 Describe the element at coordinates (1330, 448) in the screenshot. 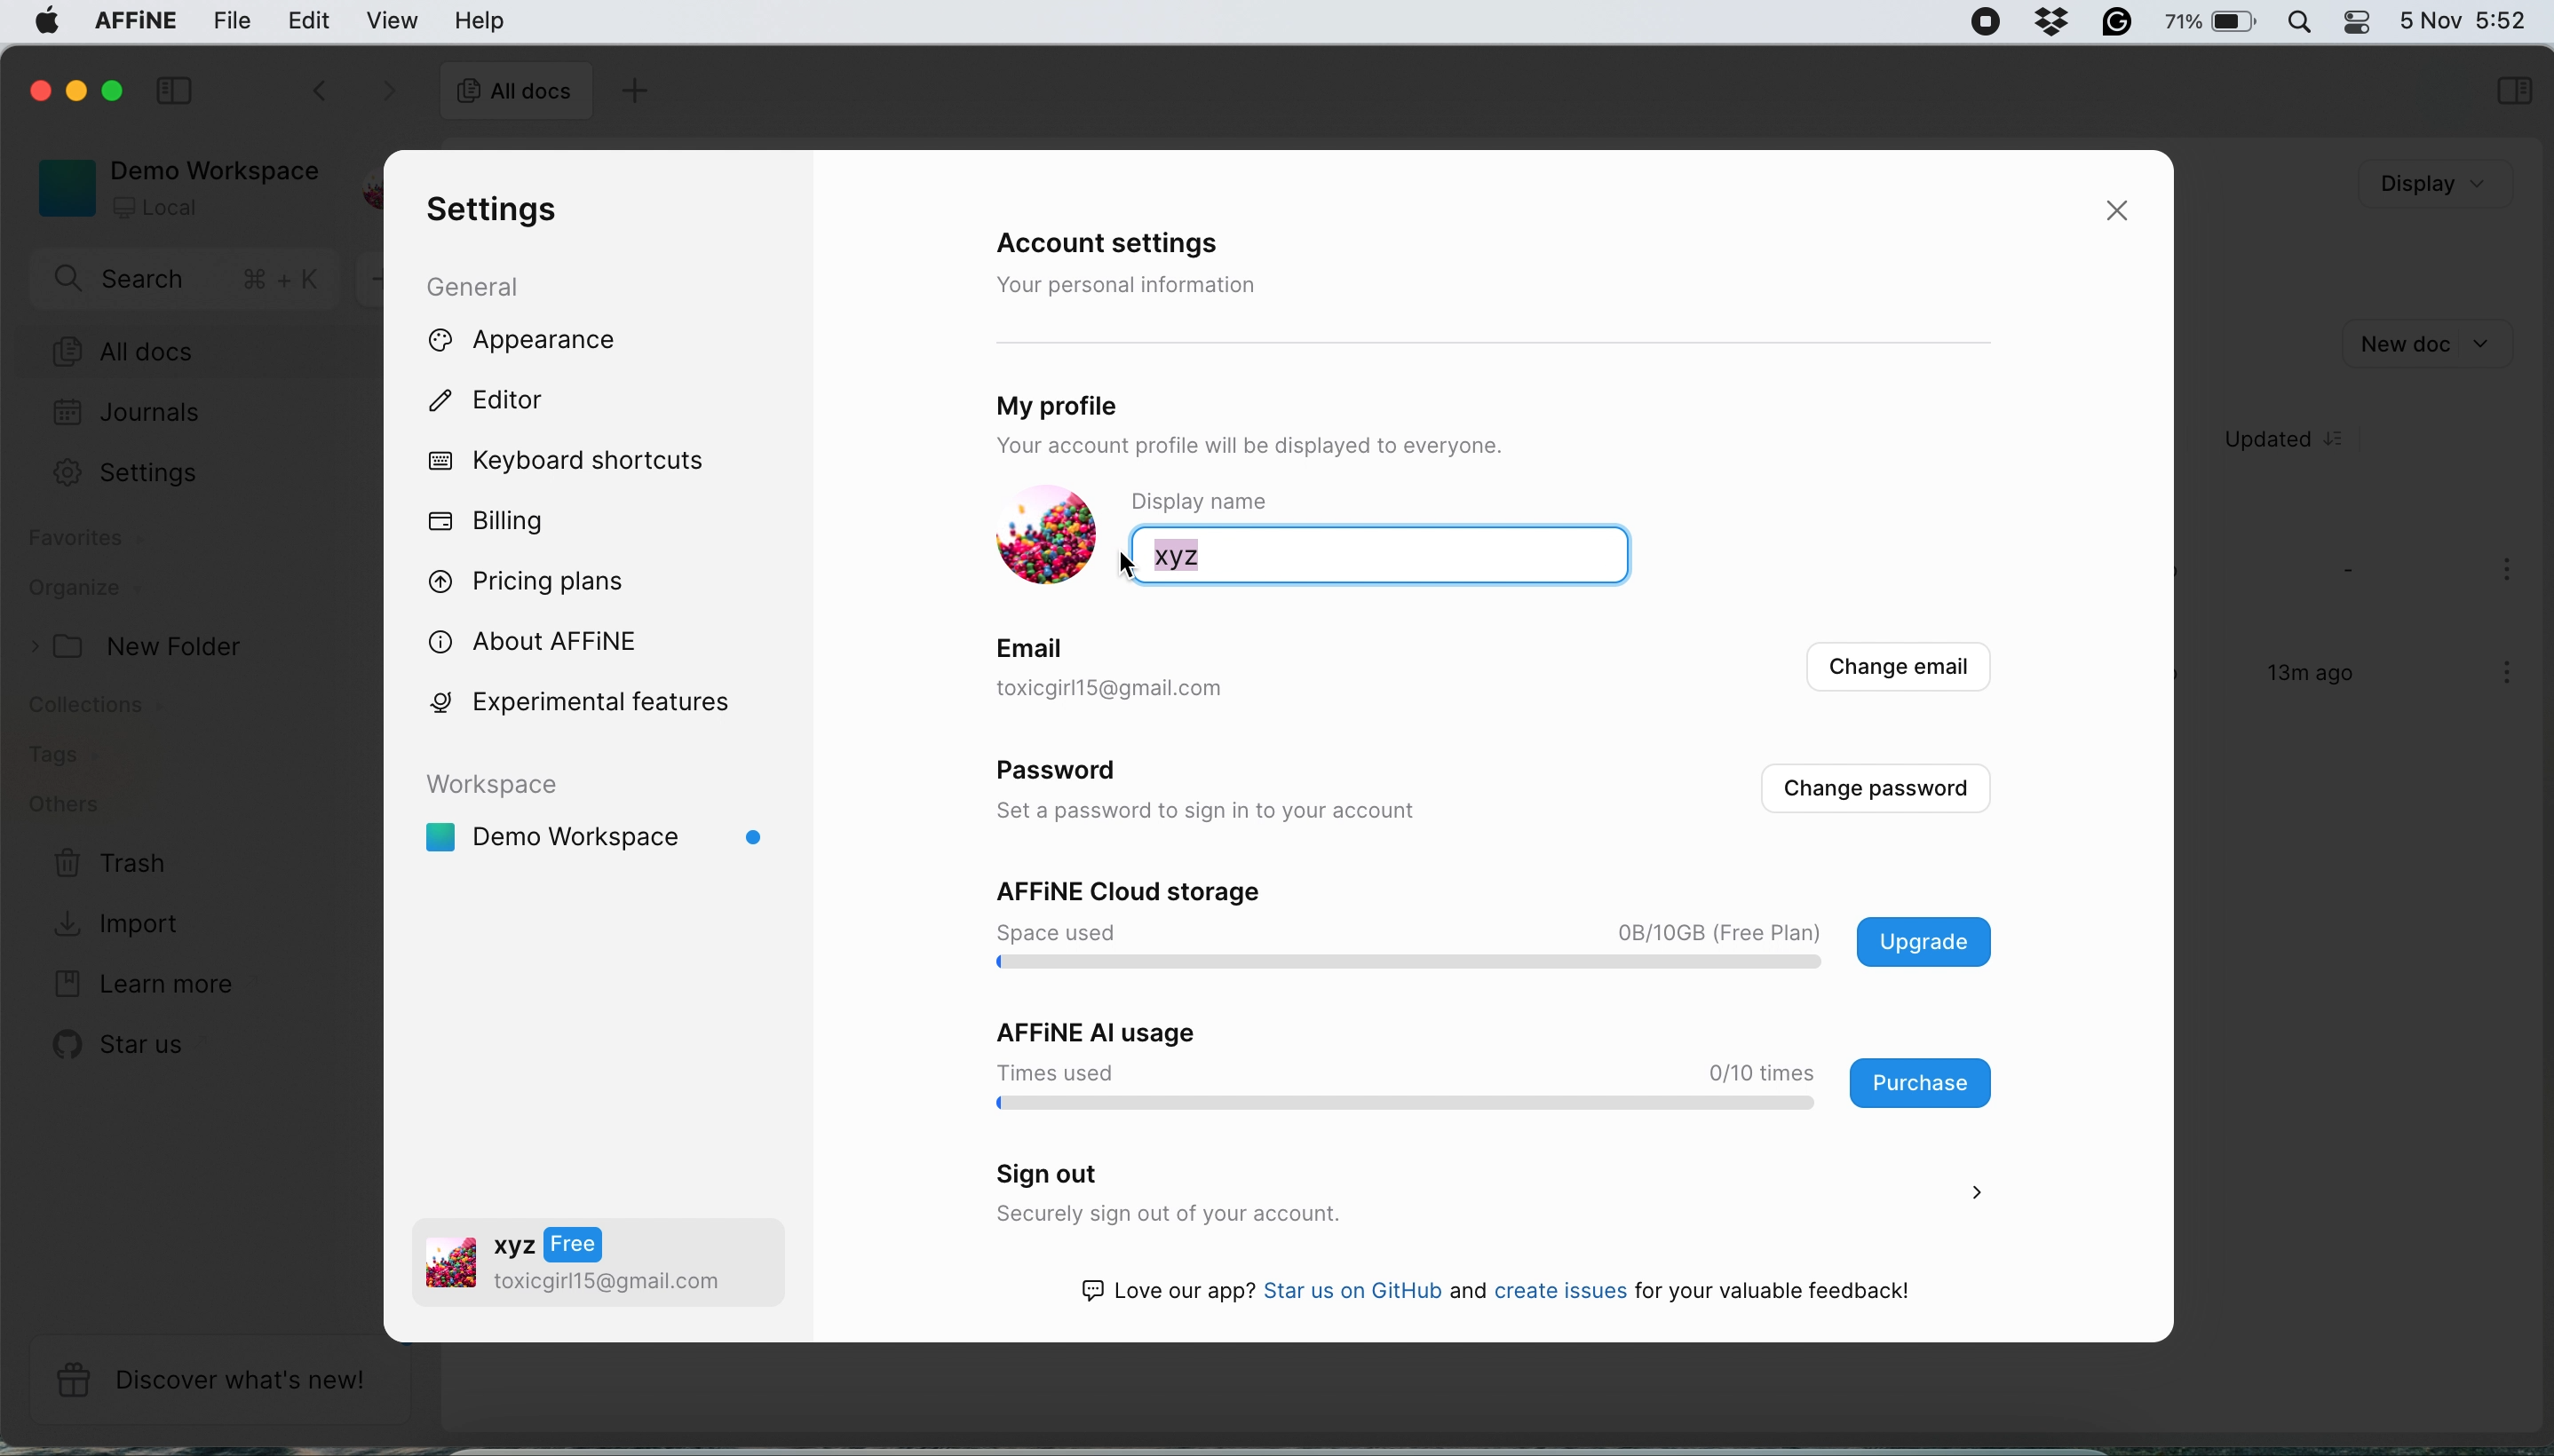

I see `Your account profile will be displayed to everyone.` at that location.